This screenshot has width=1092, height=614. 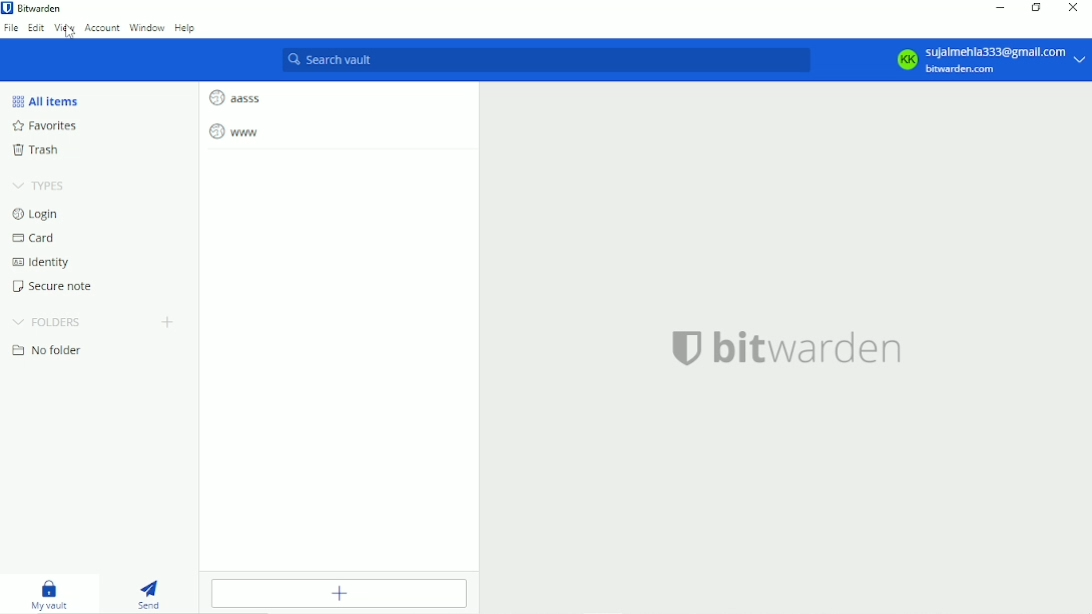 What do you see at coordinates (545, 61) in the screenshot?
I see `Search vault` at bounding box center [545, 61].